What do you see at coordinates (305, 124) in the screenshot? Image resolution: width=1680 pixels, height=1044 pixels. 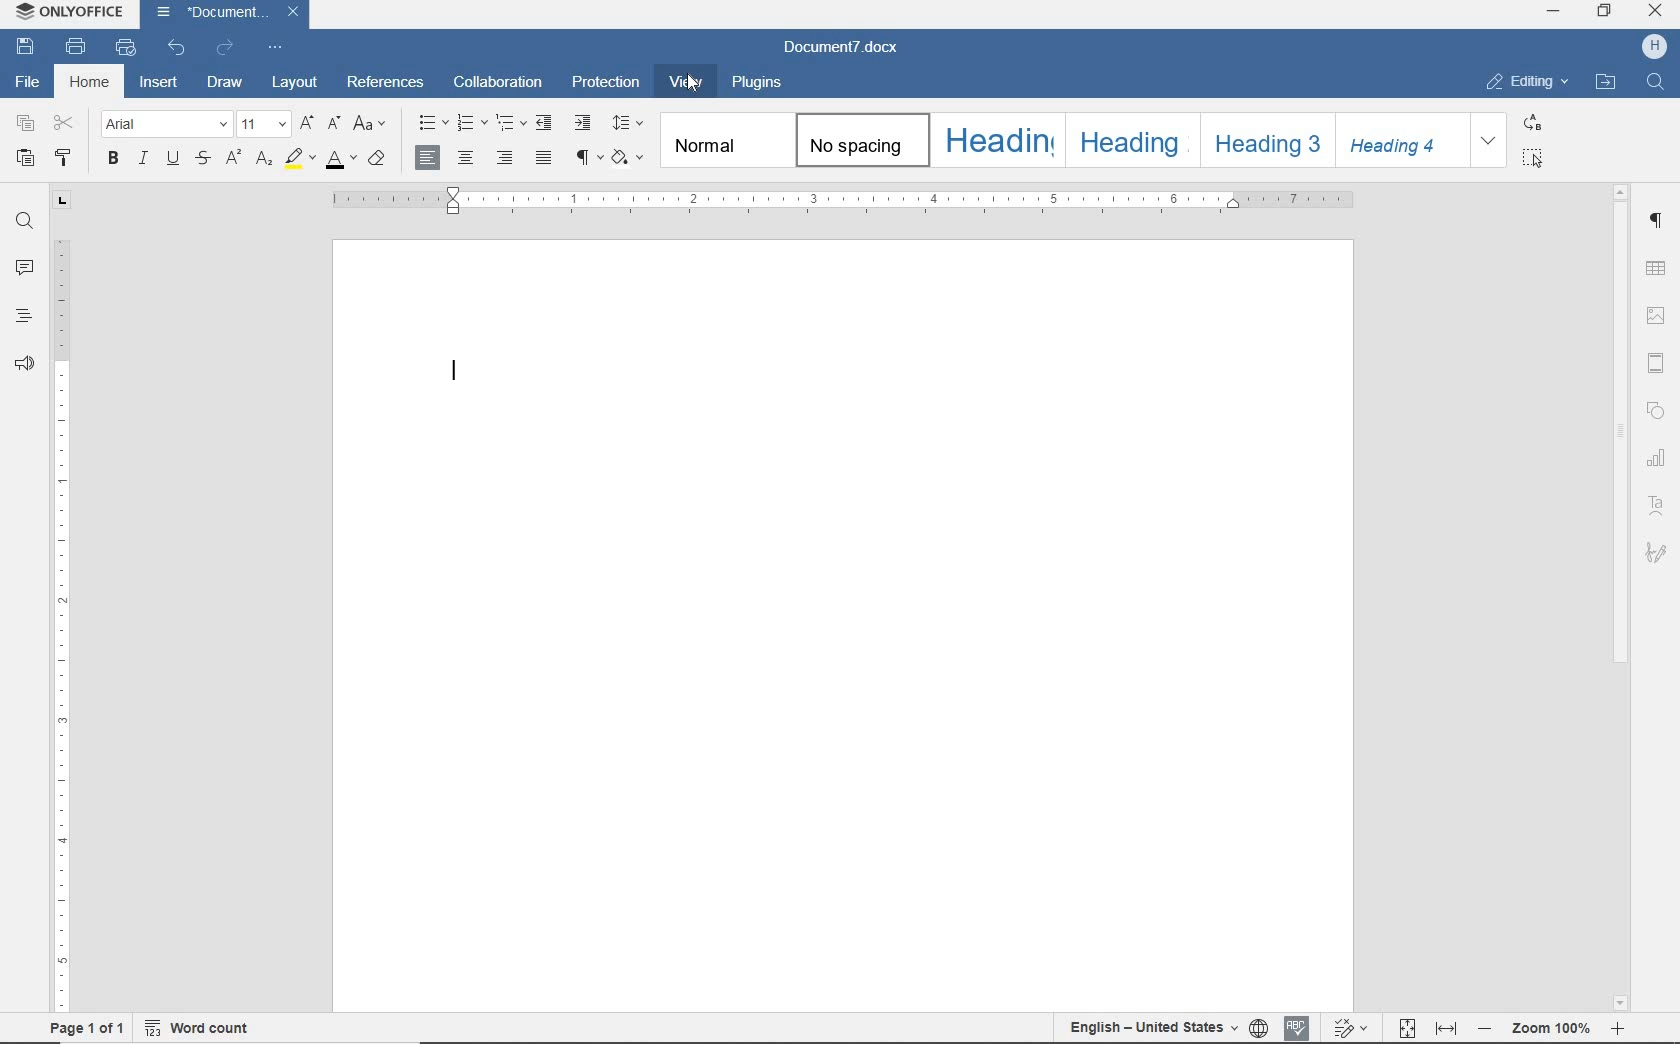 I see `INCREMENT FONT SIZE` at bounding box center [305, 124].